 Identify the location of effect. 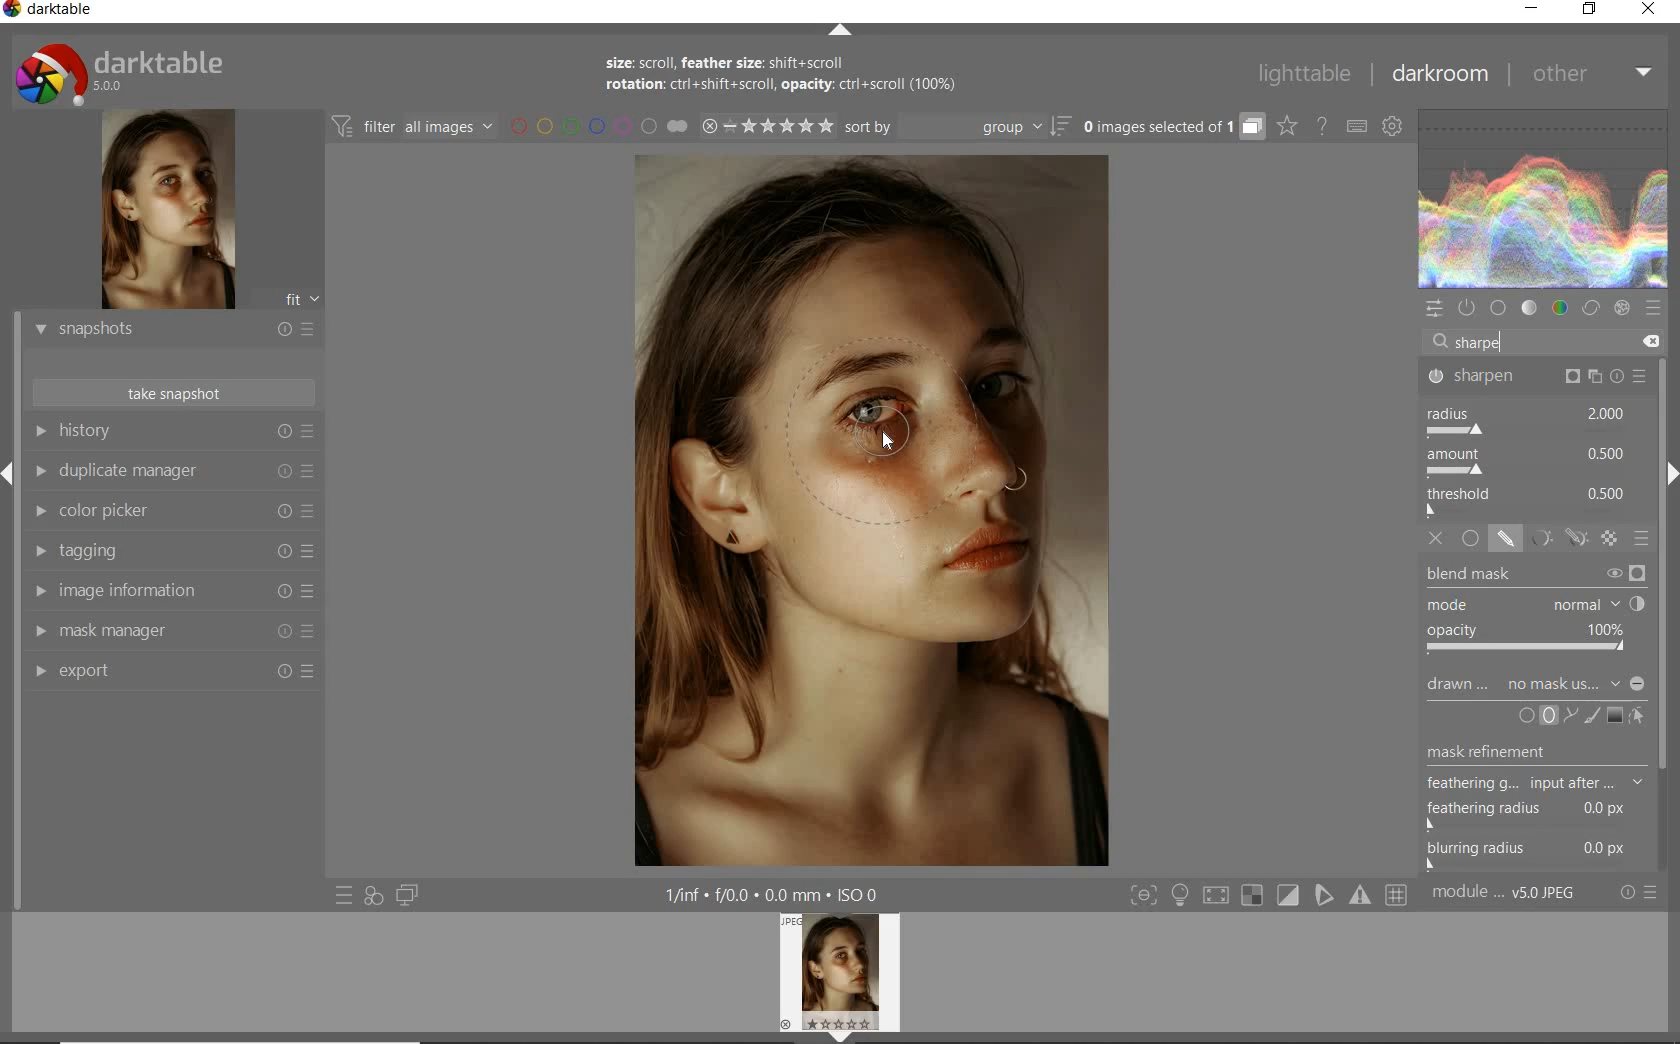
(1622, 308).